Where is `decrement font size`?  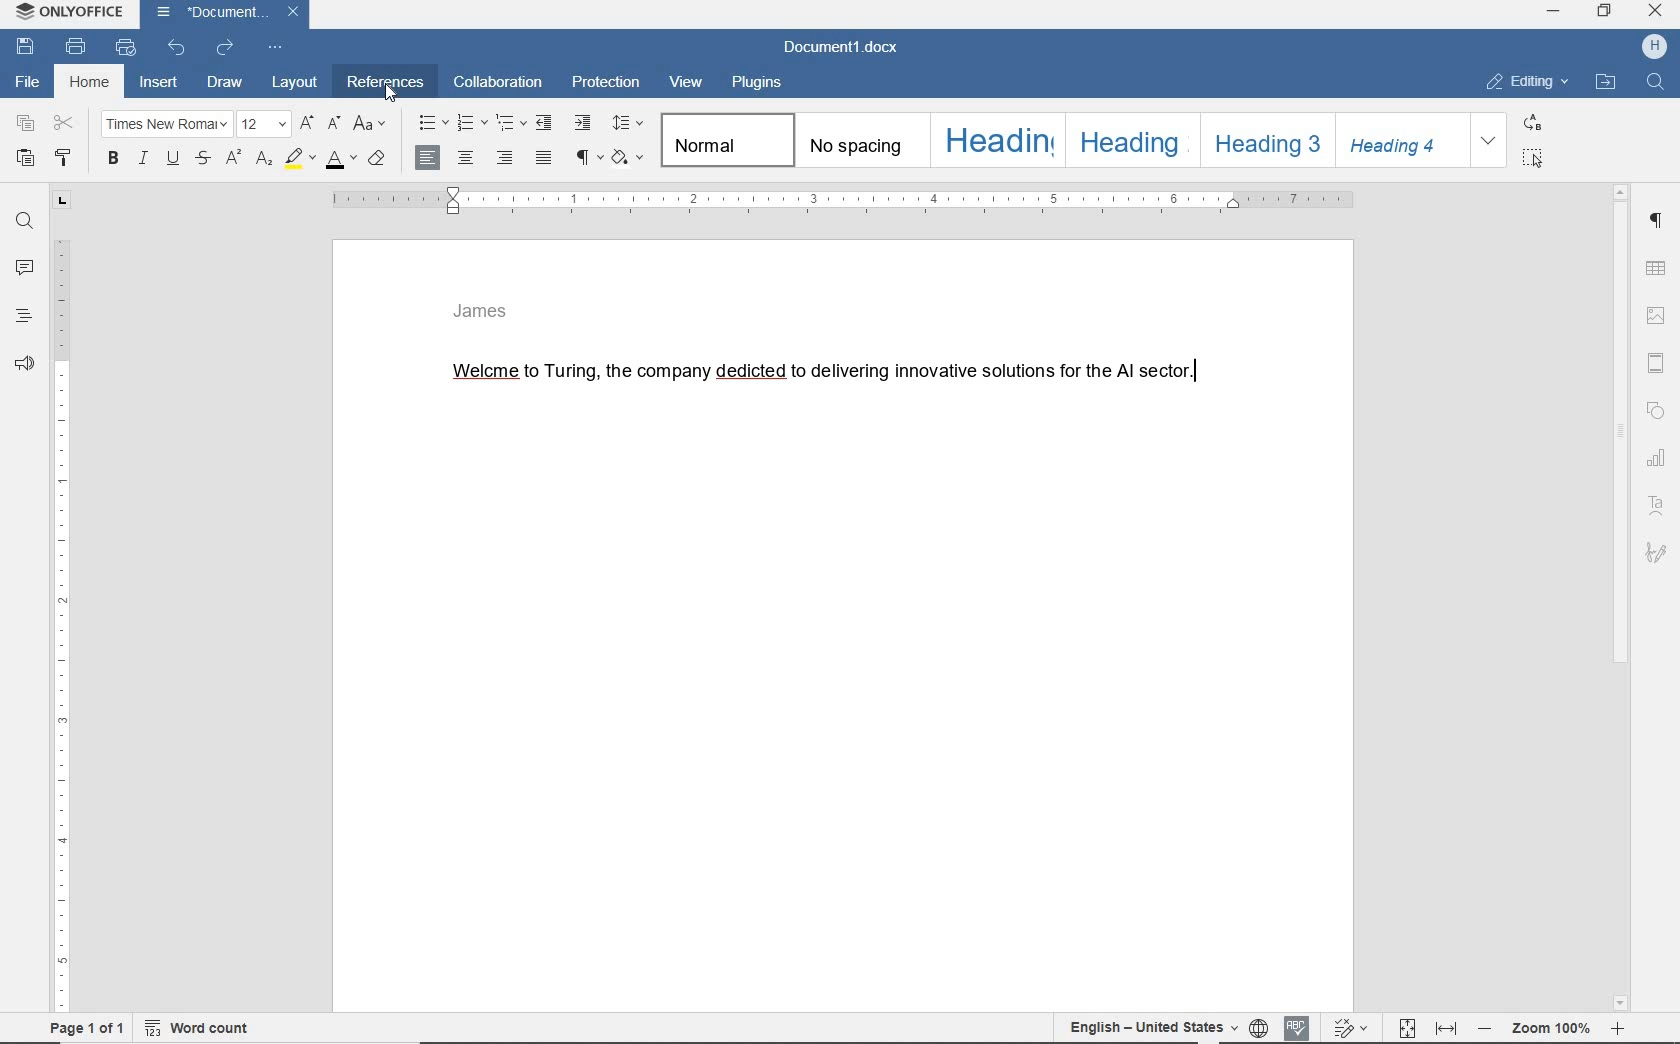
decrement font size is located at coordinates (333, 124).